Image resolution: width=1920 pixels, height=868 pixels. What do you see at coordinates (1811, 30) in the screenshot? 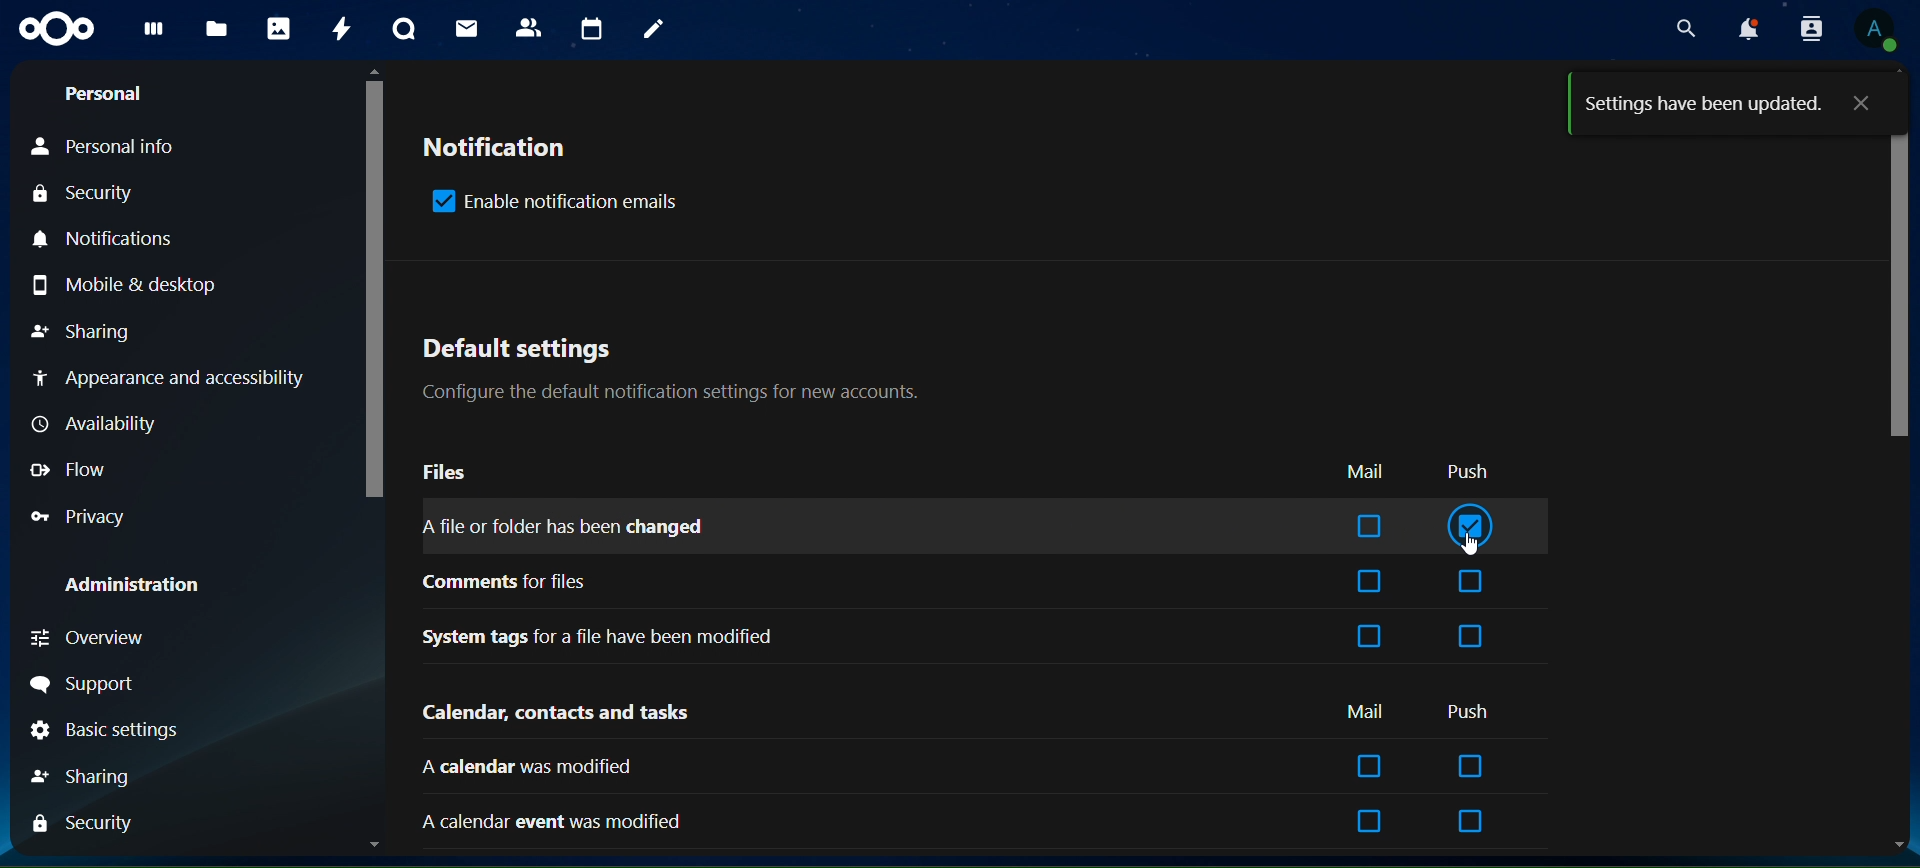
I see `search contacts` at bounding box center [1811, 30].